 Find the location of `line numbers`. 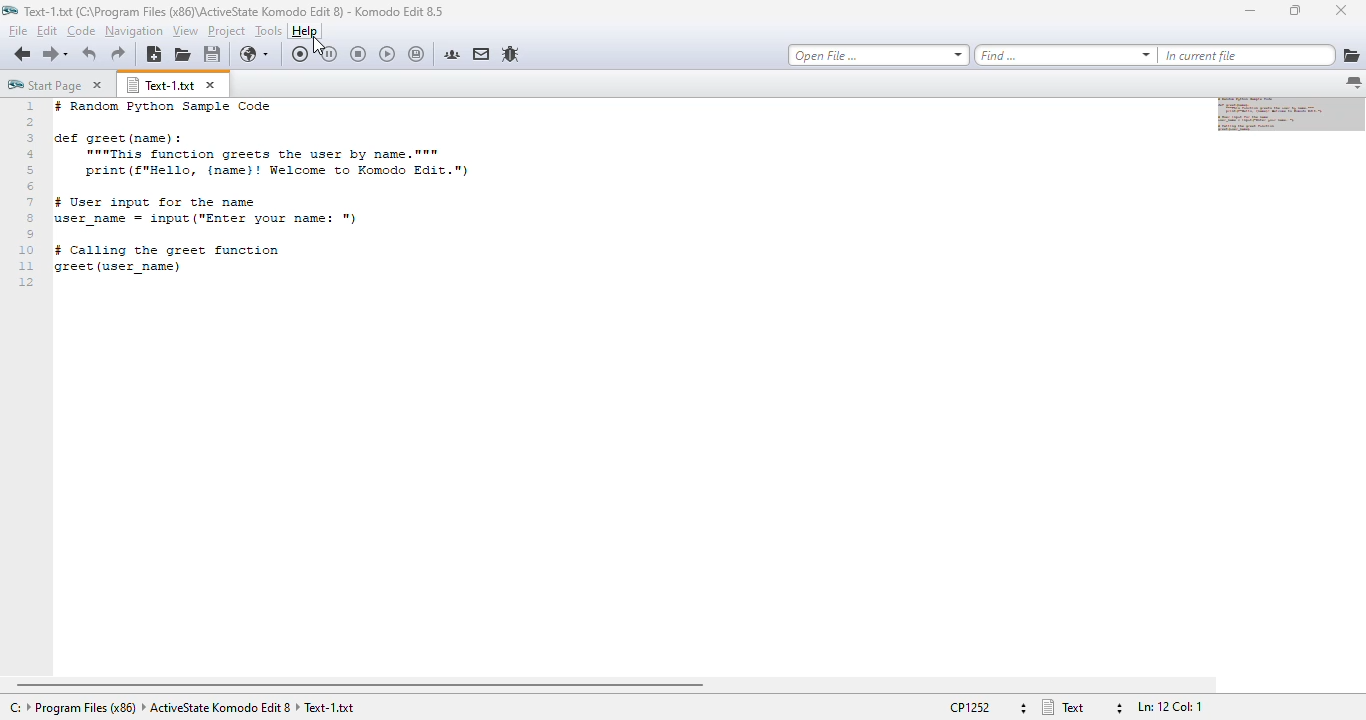

line numbers is located at coordinates (28, 195).